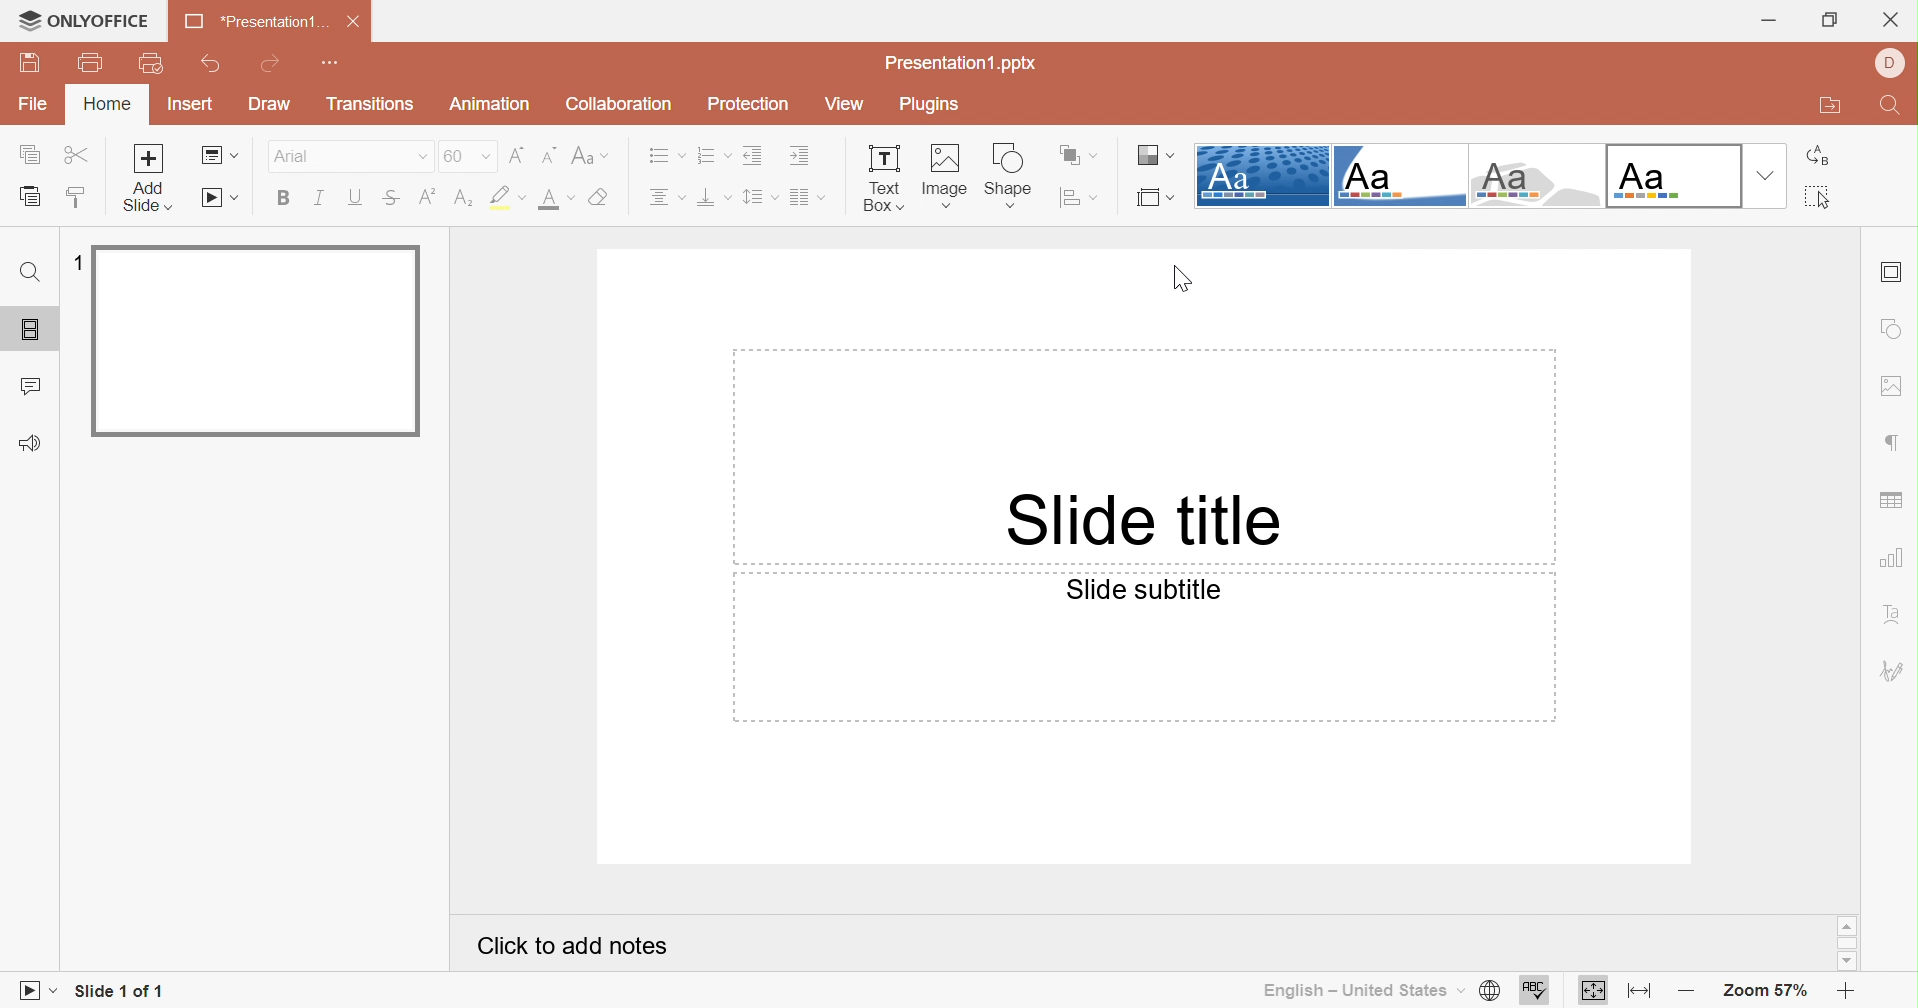  I want to click on Zoom 57%, so click(1768, 993).